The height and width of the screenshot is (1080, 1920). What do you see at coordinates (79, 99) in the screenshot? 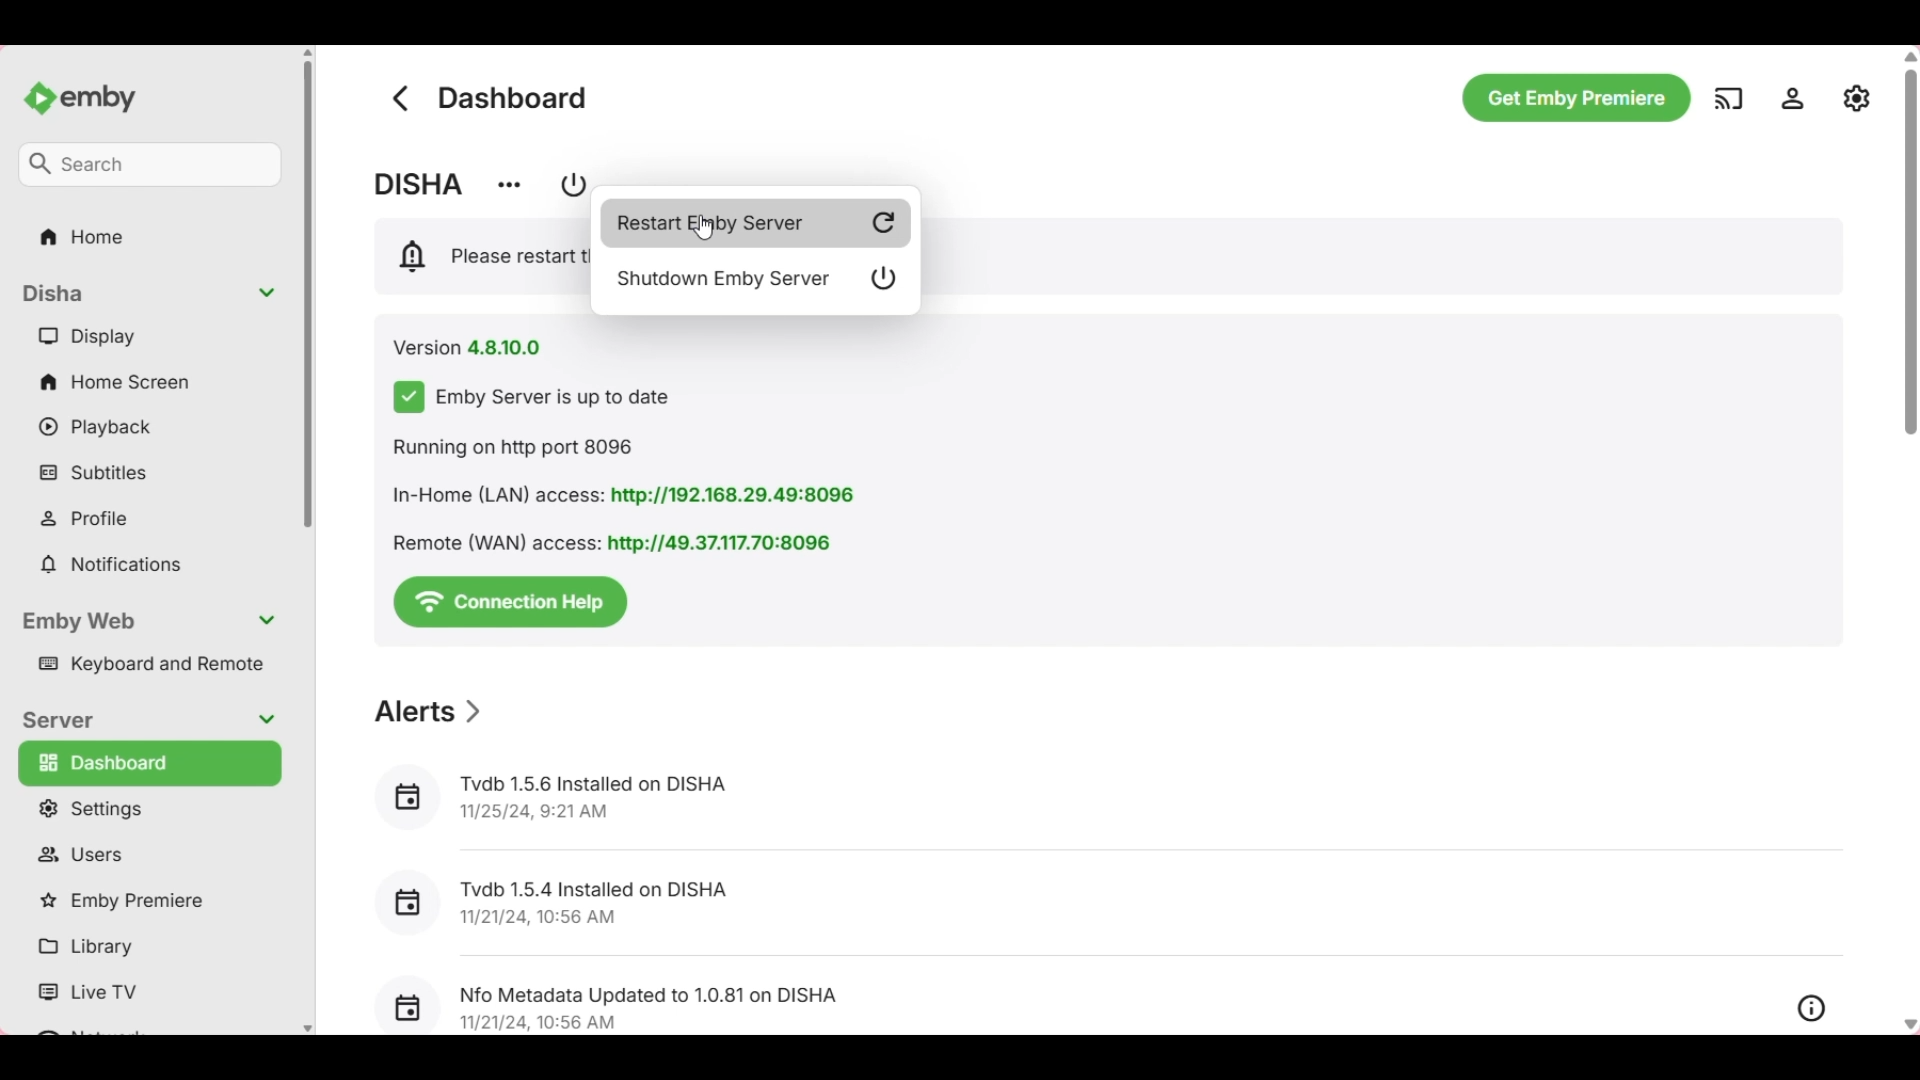
I see `Go to home button/Name and image of Emby` at bounding box center [79, 99].